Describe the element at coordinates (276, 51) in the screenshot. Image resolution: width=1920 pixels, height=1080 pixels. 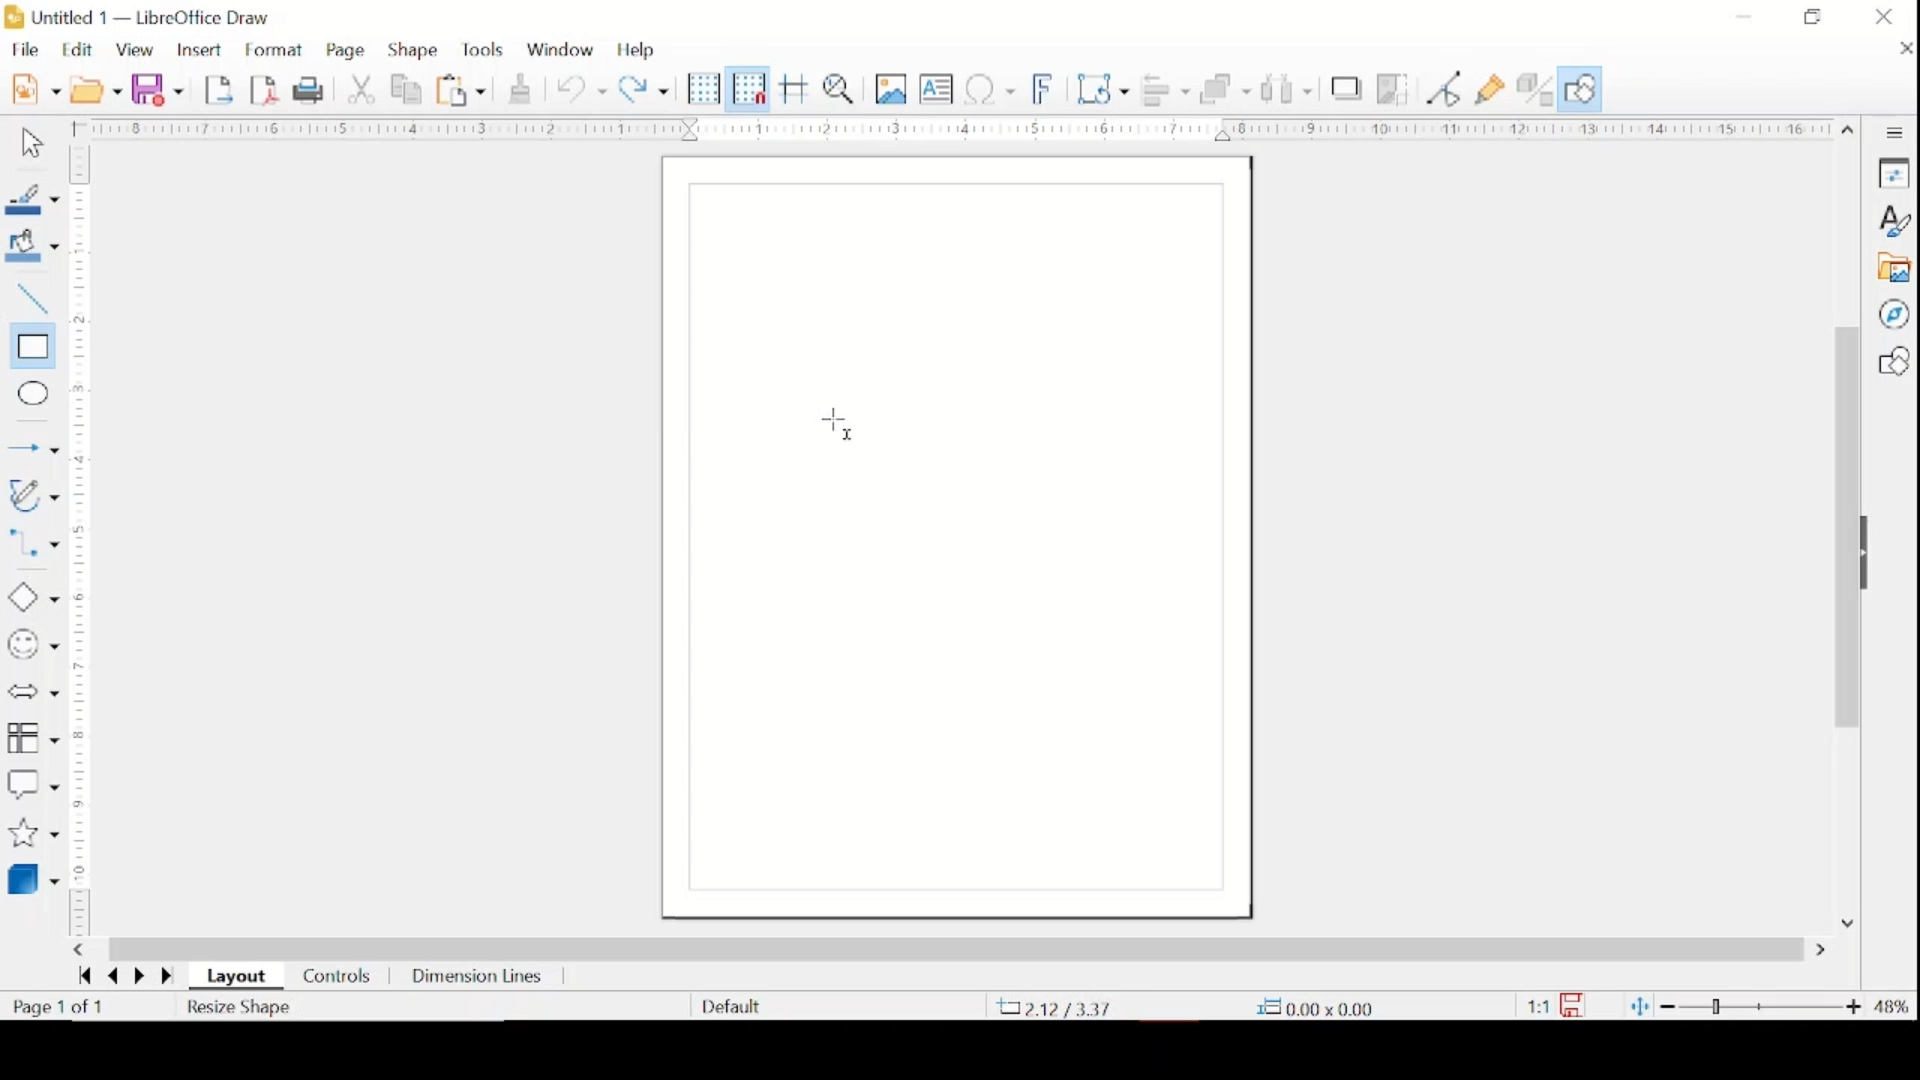
I see `format` at that location.